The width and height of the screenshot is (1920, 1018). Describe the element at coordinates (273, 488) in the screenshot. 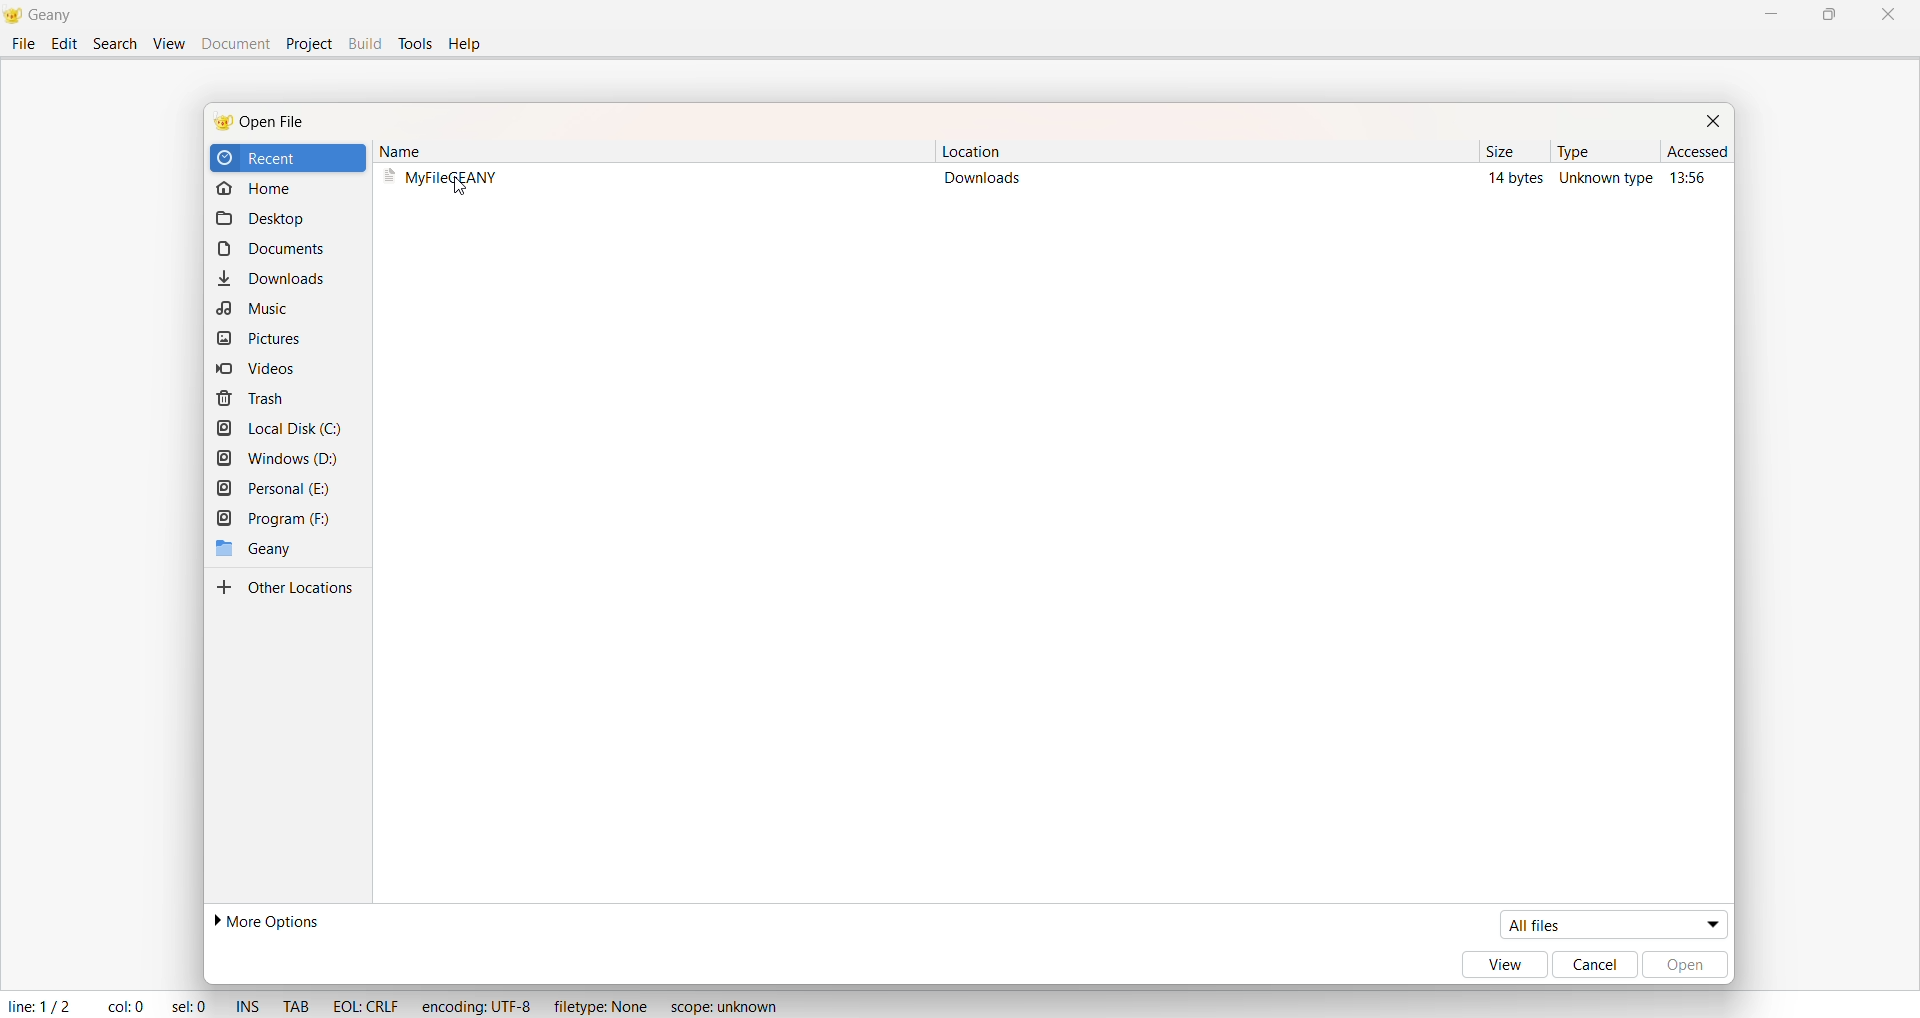

I see `personal E` at that location.